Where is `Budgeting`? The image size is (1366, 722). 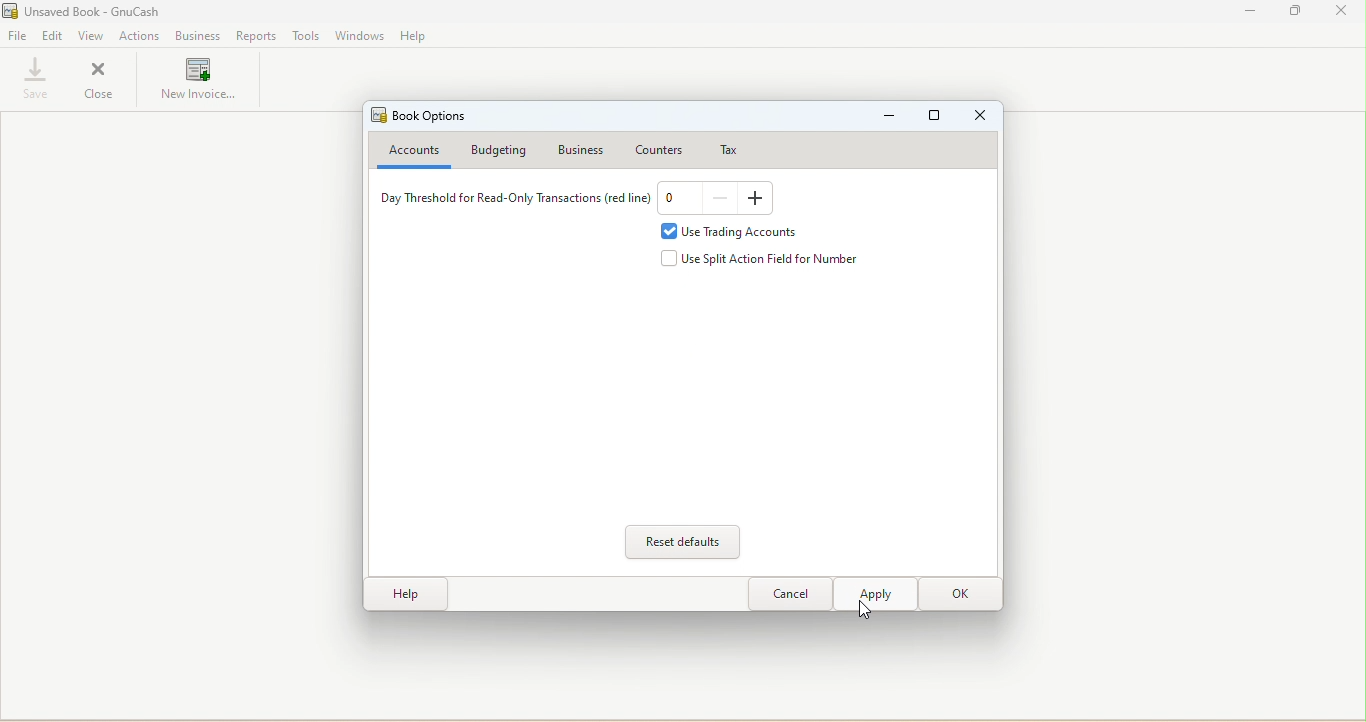
Budgeting is located at coordinates (503, 151).